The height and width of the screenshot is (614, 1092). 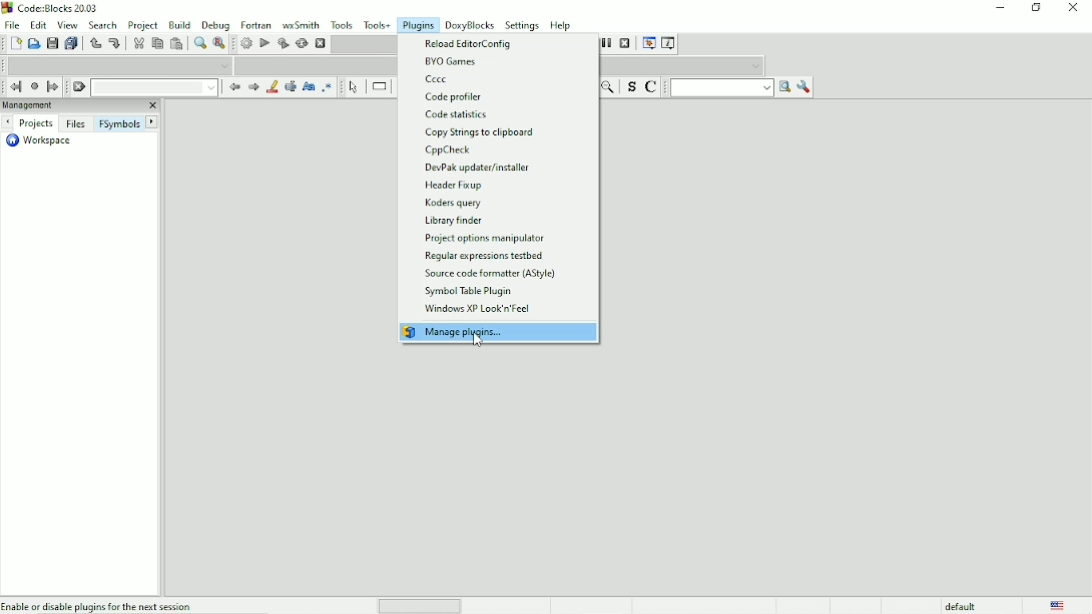 What do you see at coordinates (51, 44) in the screenshot?
I see `Save` at bounding box center [51, 44].